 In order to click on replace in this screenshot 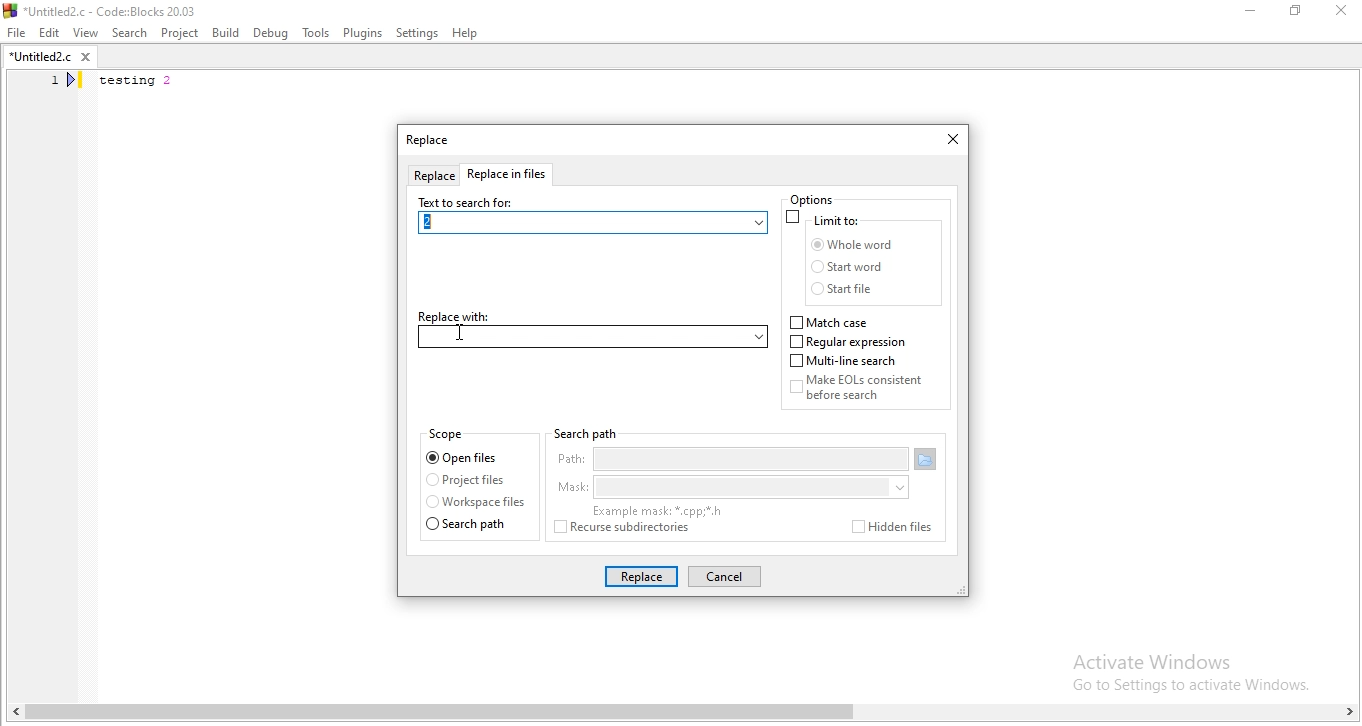, I will do `click(640, 576)`.